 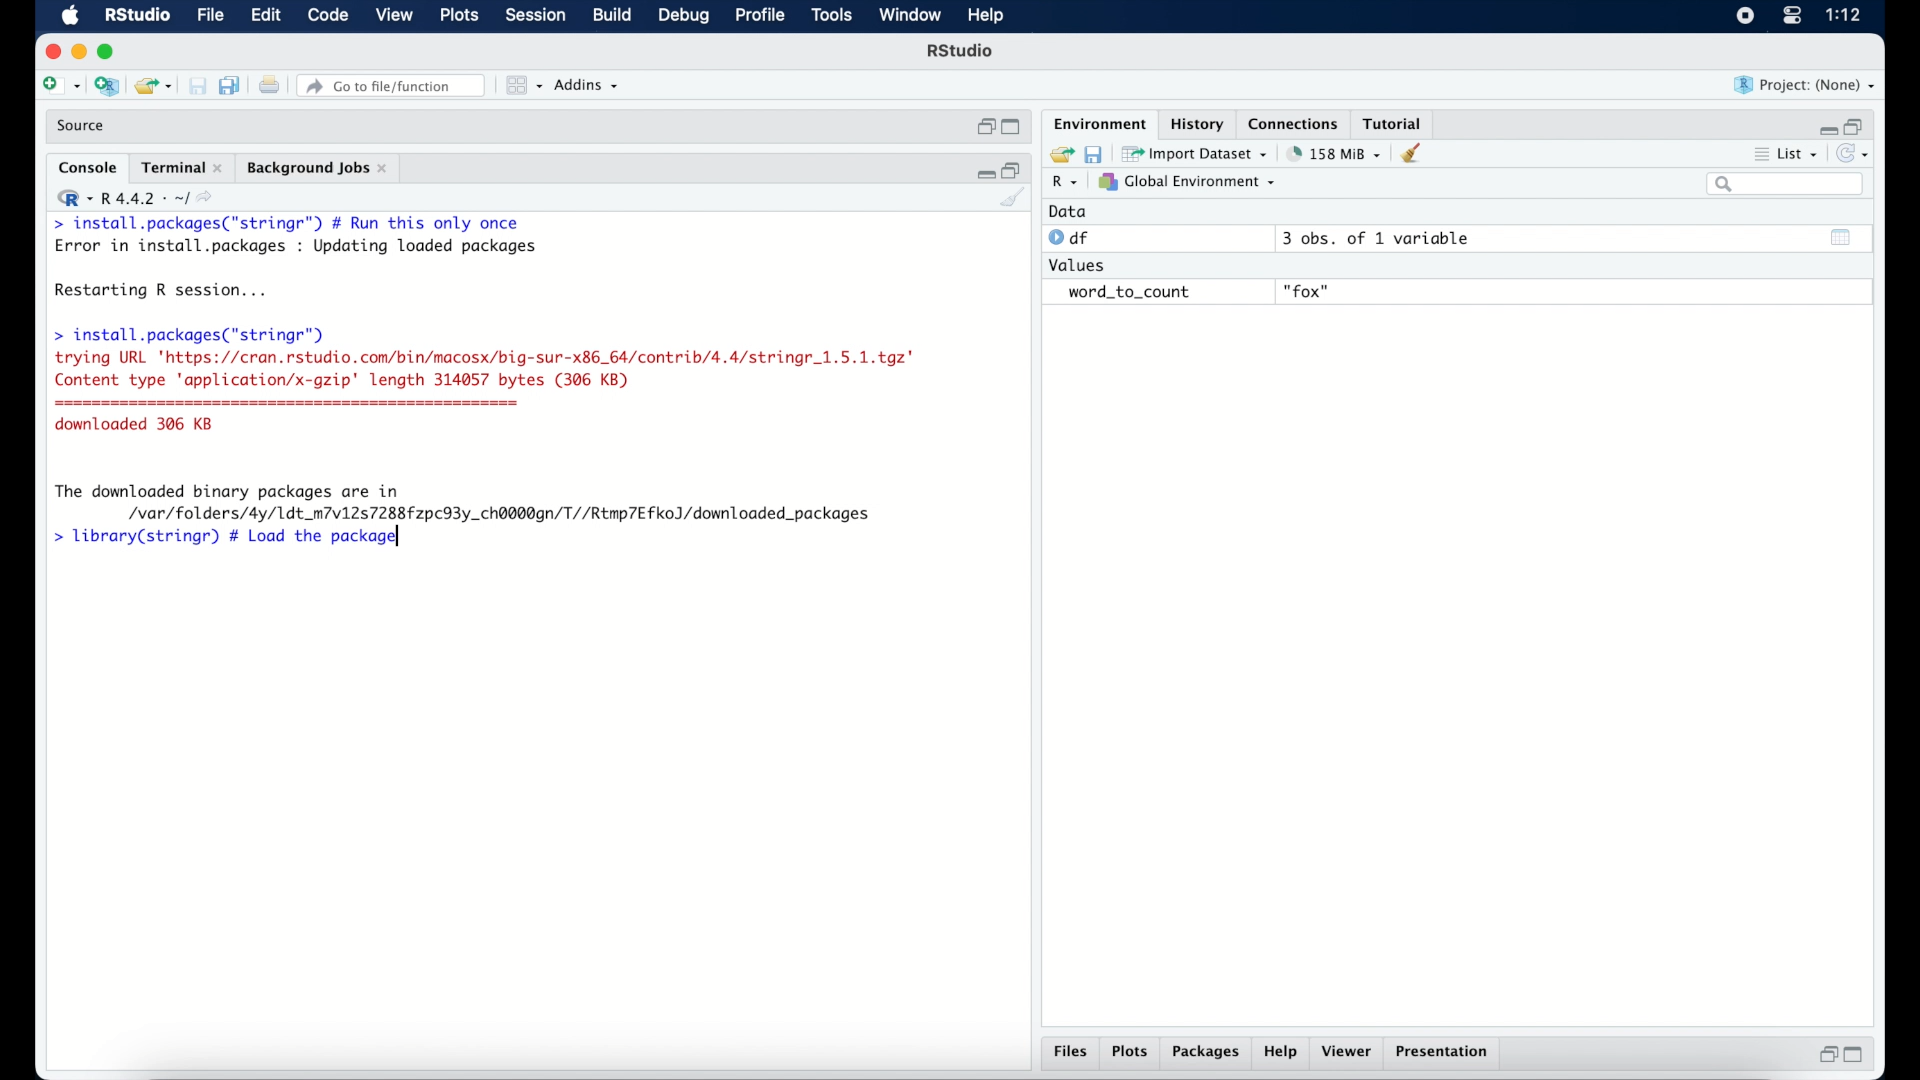 I want to click on help, so click(x=989, y=17).